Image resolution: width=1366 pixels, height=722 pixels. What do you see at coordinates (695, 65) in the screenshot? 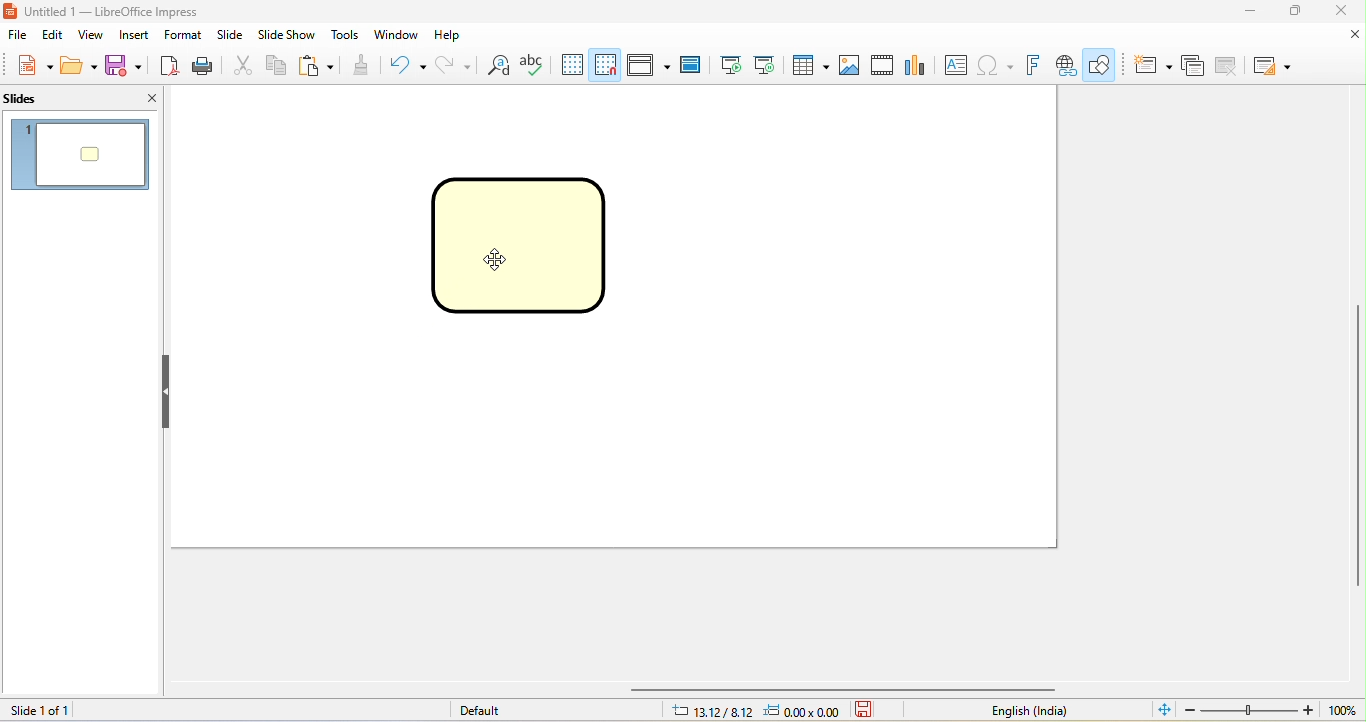
I see `master slide` at bounding box center [695, 65].